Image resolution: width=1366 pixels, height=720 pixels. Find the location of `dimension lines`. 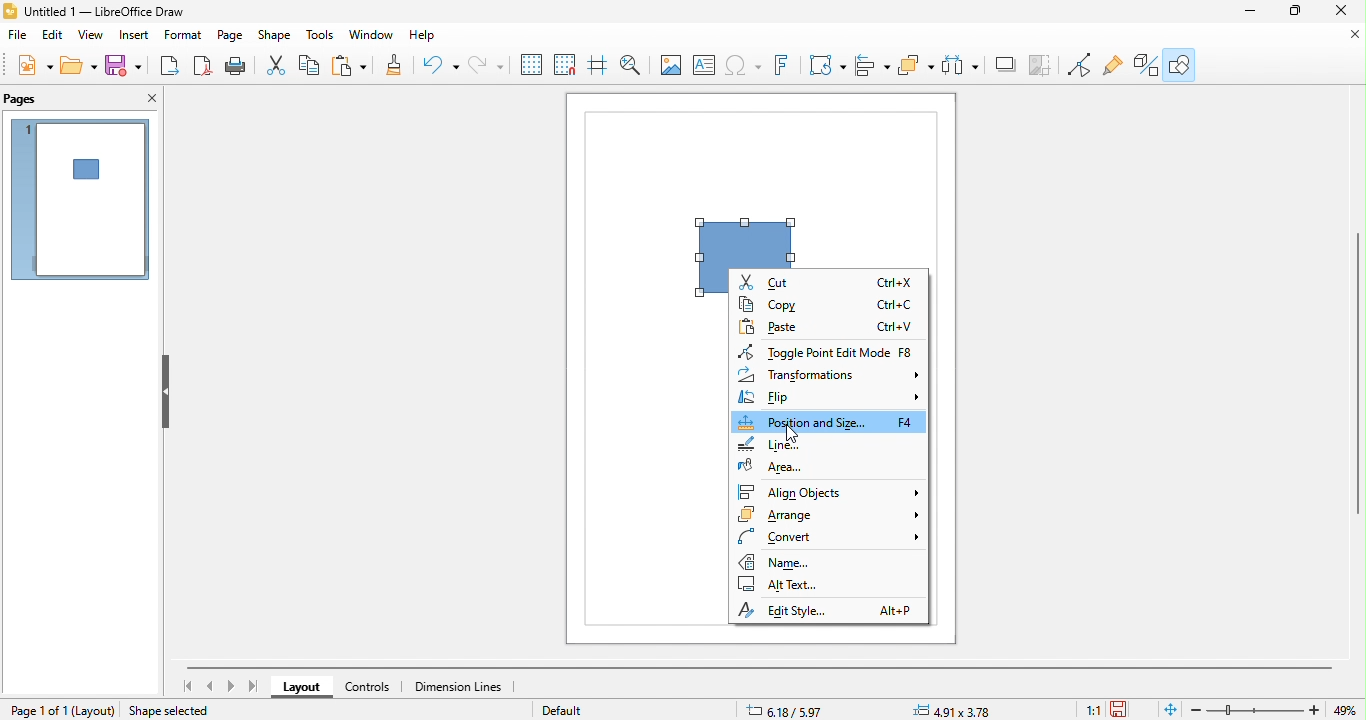

dimension lines is located at coordinates (461, 687).